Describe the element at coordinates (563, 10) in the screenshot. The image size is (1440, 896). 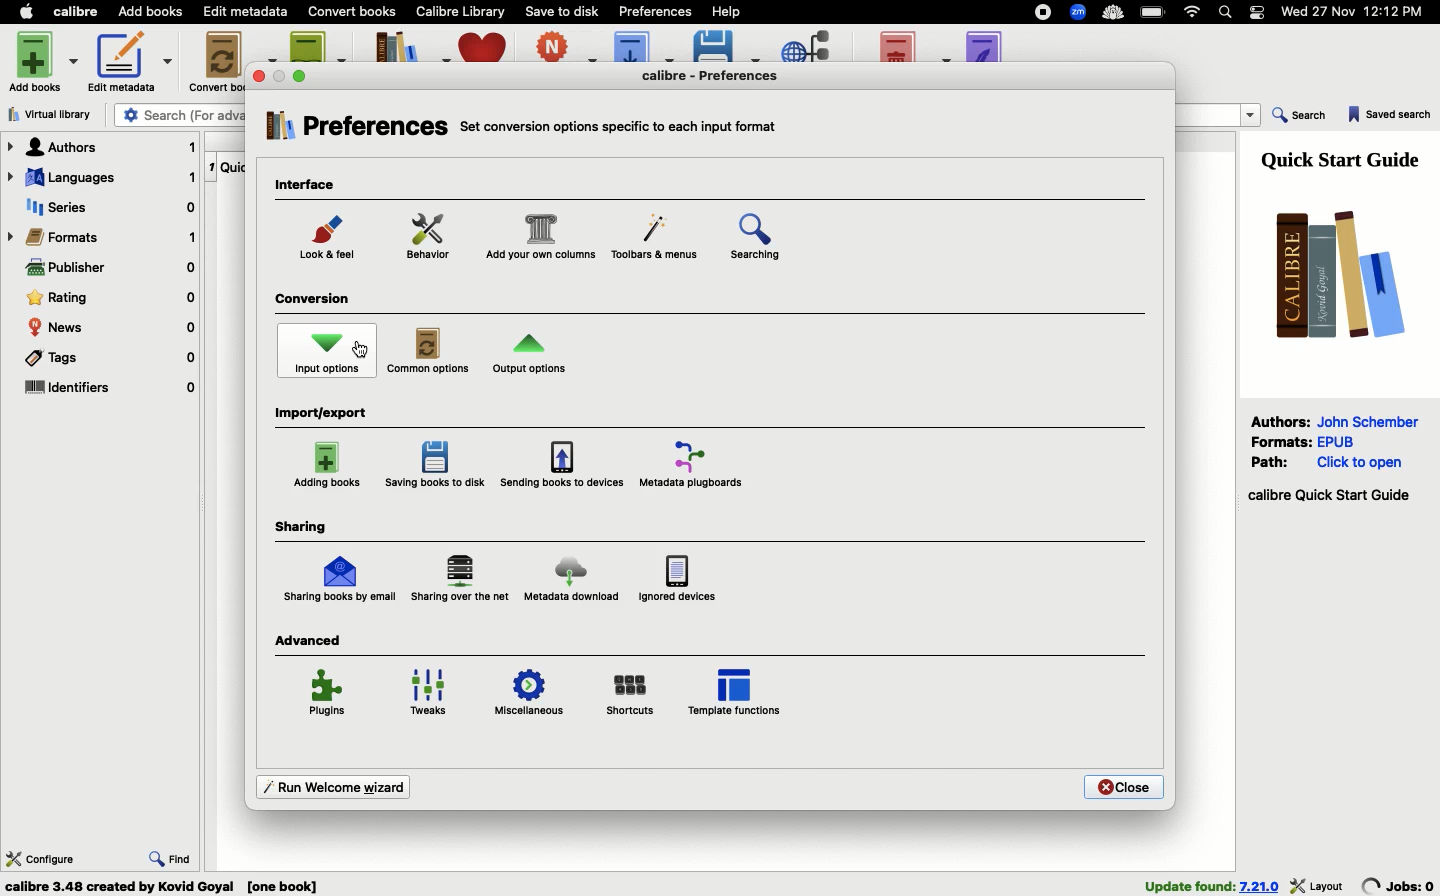
I see `Save to disk` at that location.